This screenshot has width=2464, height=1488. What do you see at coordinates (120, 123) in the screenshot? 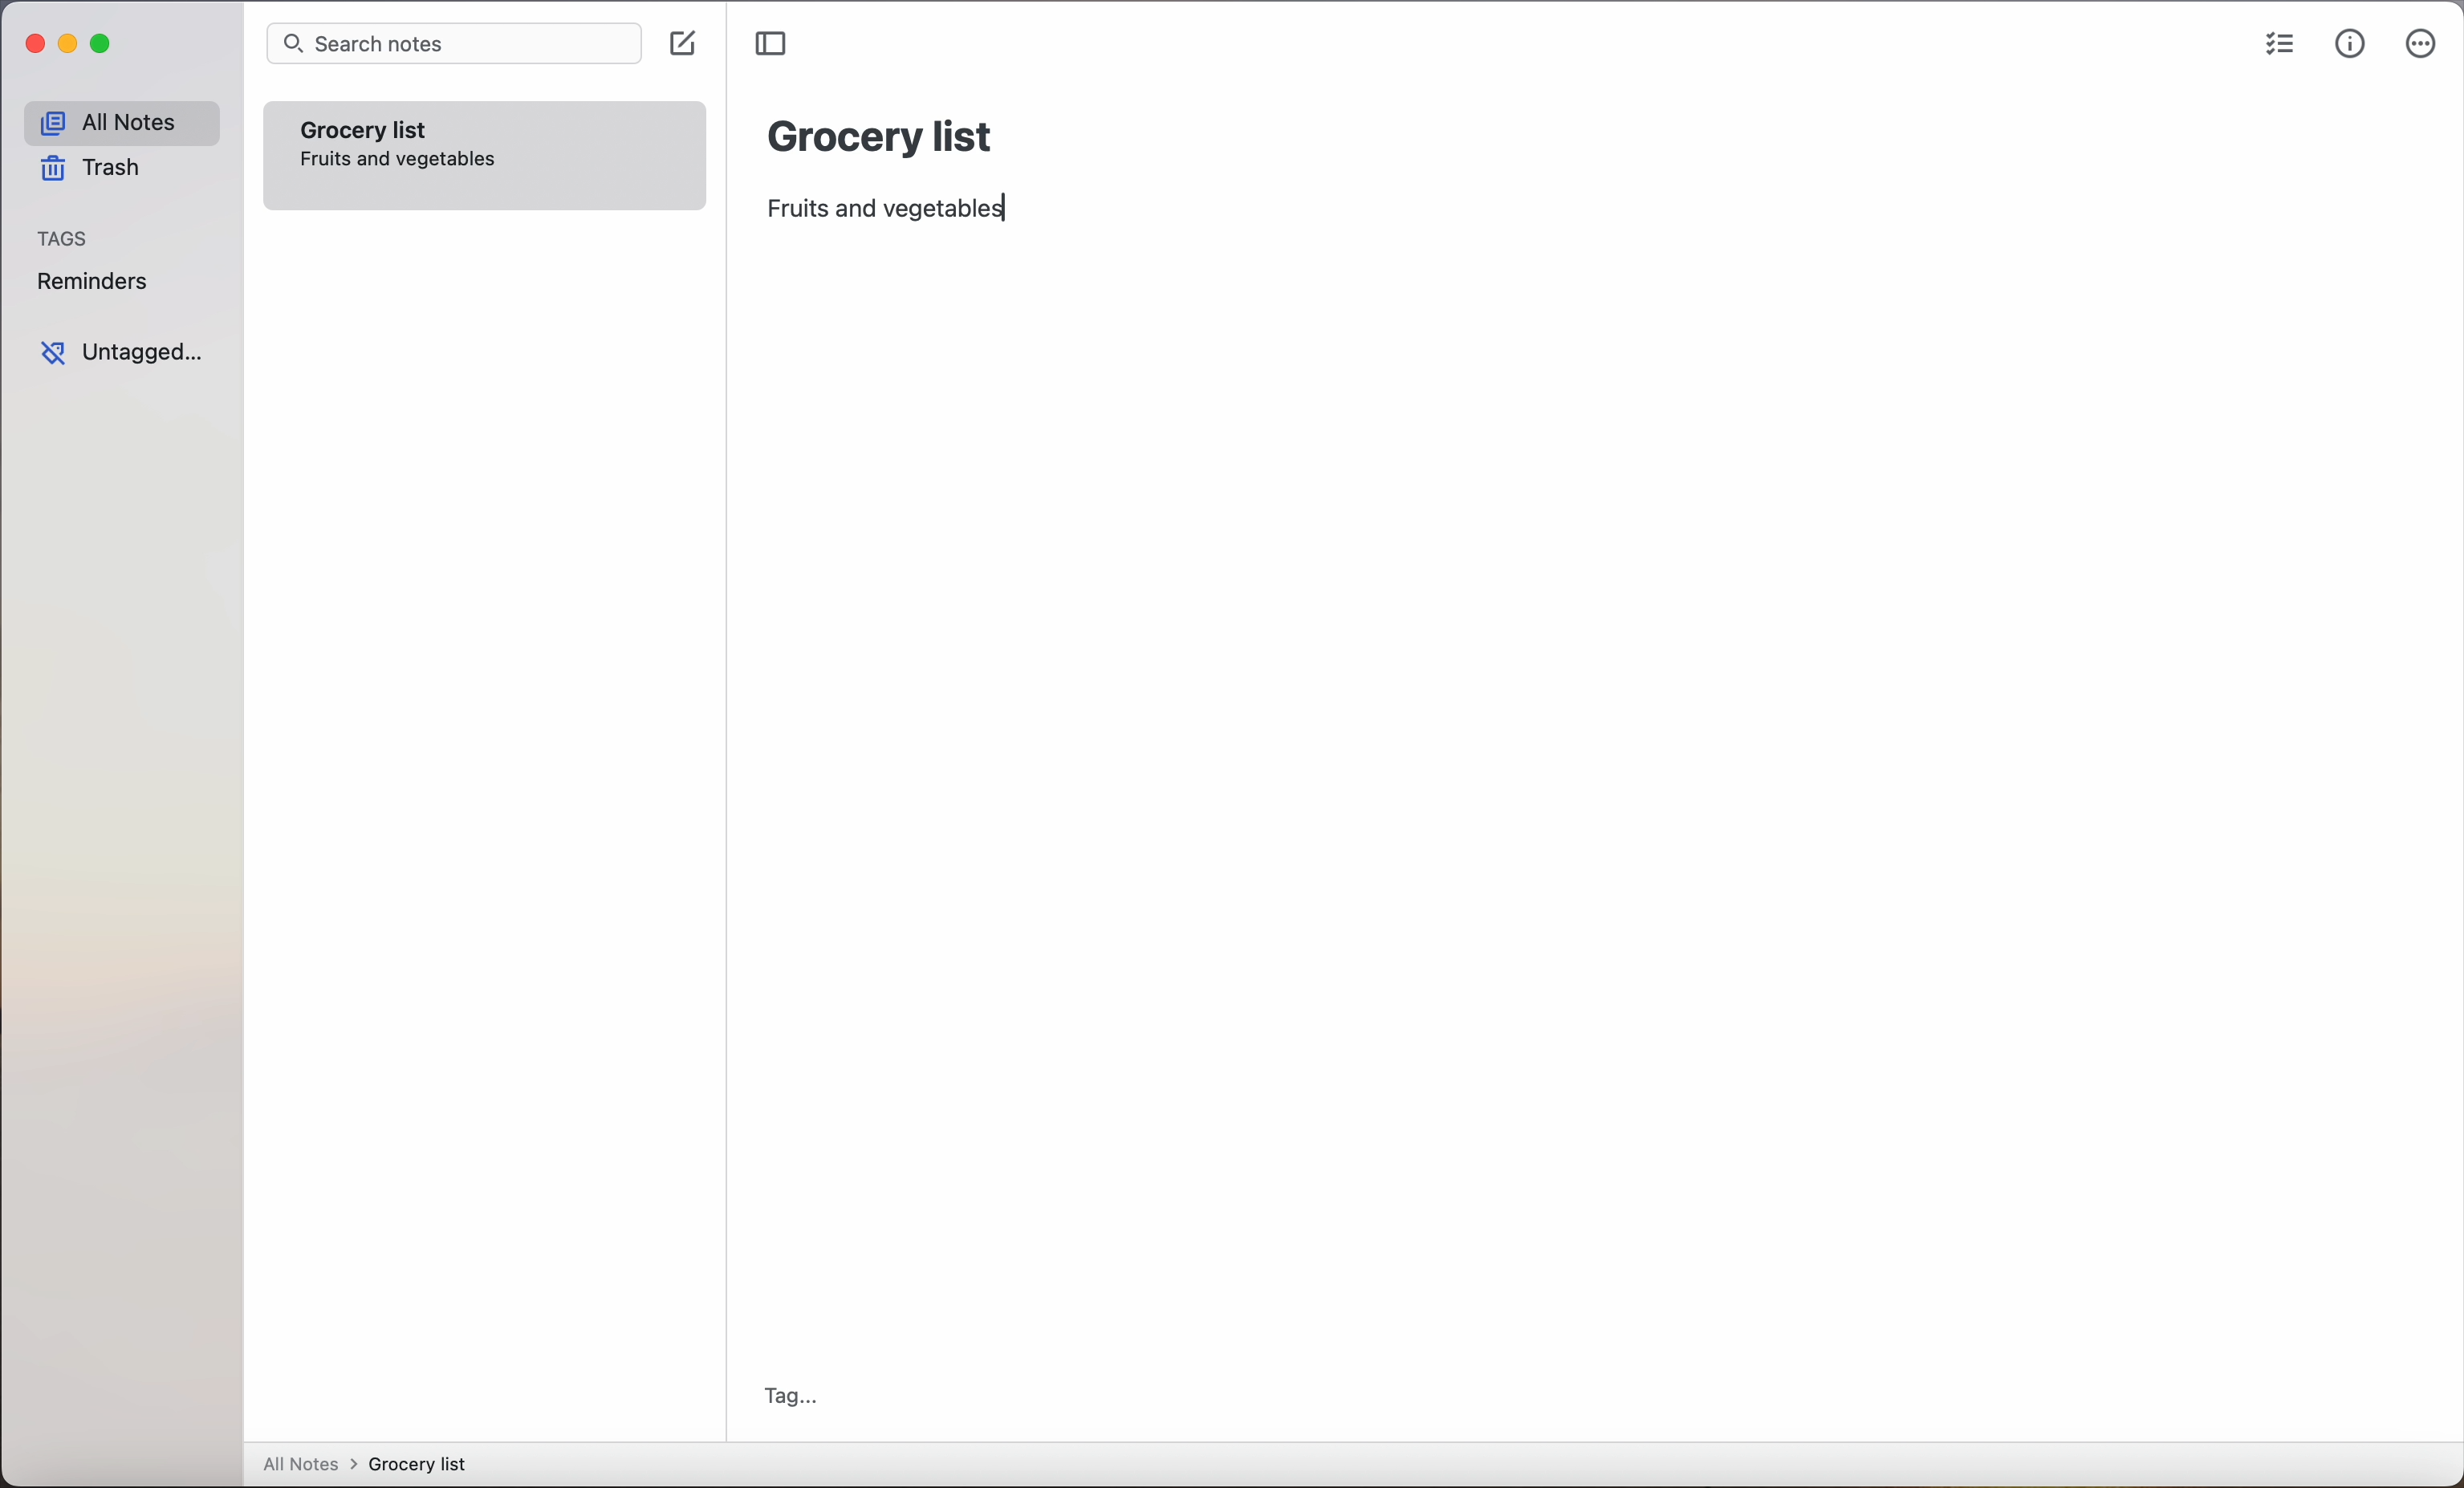
I see `all notes` at bounding box center [120, 123].